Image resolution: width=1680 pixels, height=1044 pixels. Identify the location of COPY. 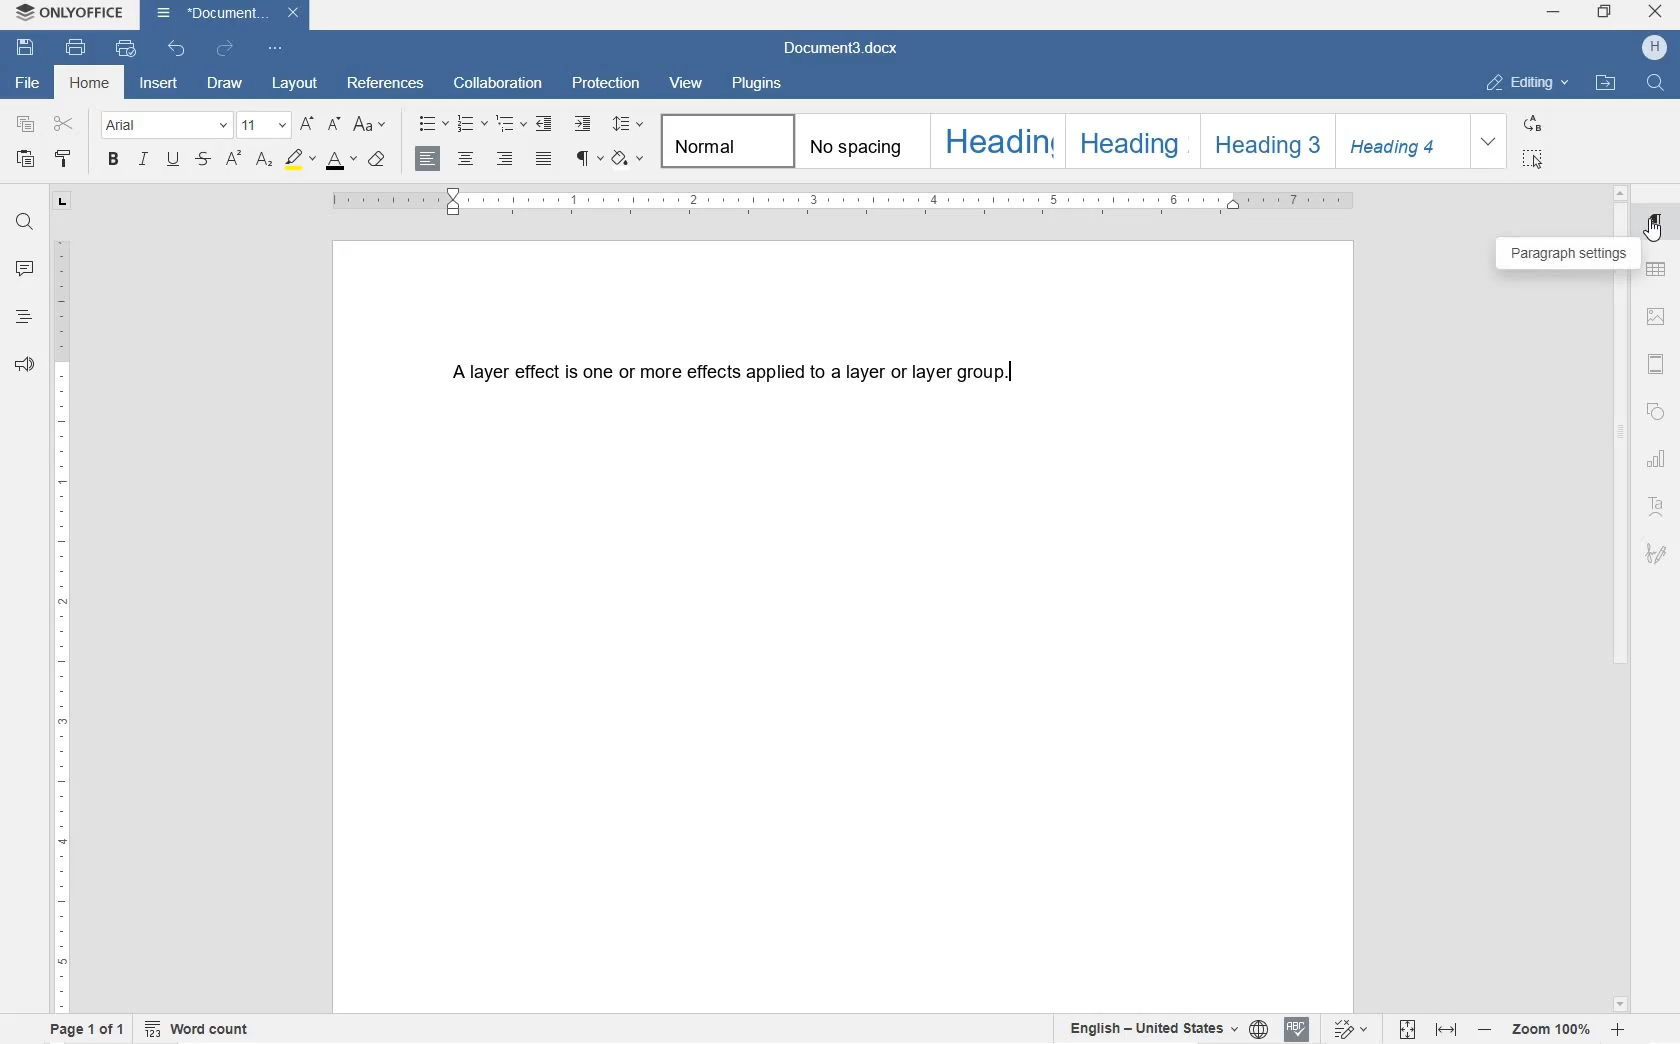
(25, 127).